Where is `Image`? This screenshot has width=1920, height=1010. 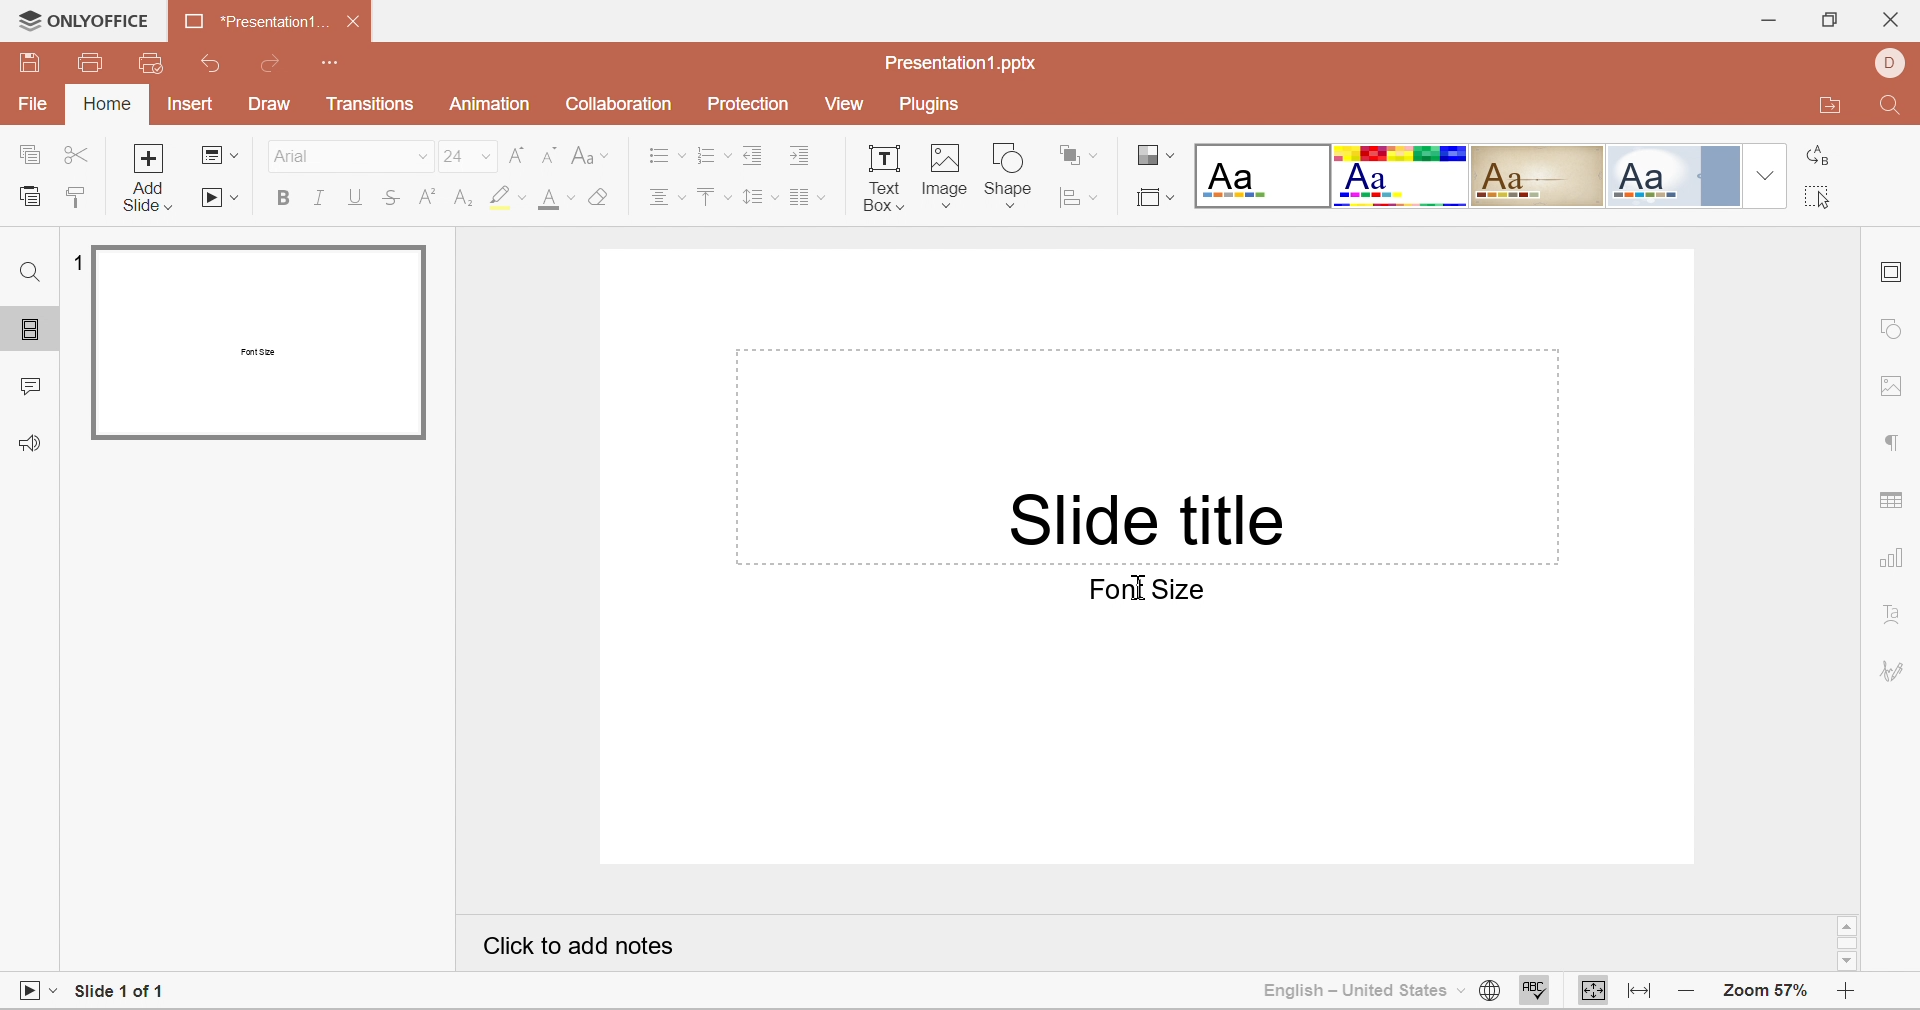 Image is located at coordinates (947, 175).